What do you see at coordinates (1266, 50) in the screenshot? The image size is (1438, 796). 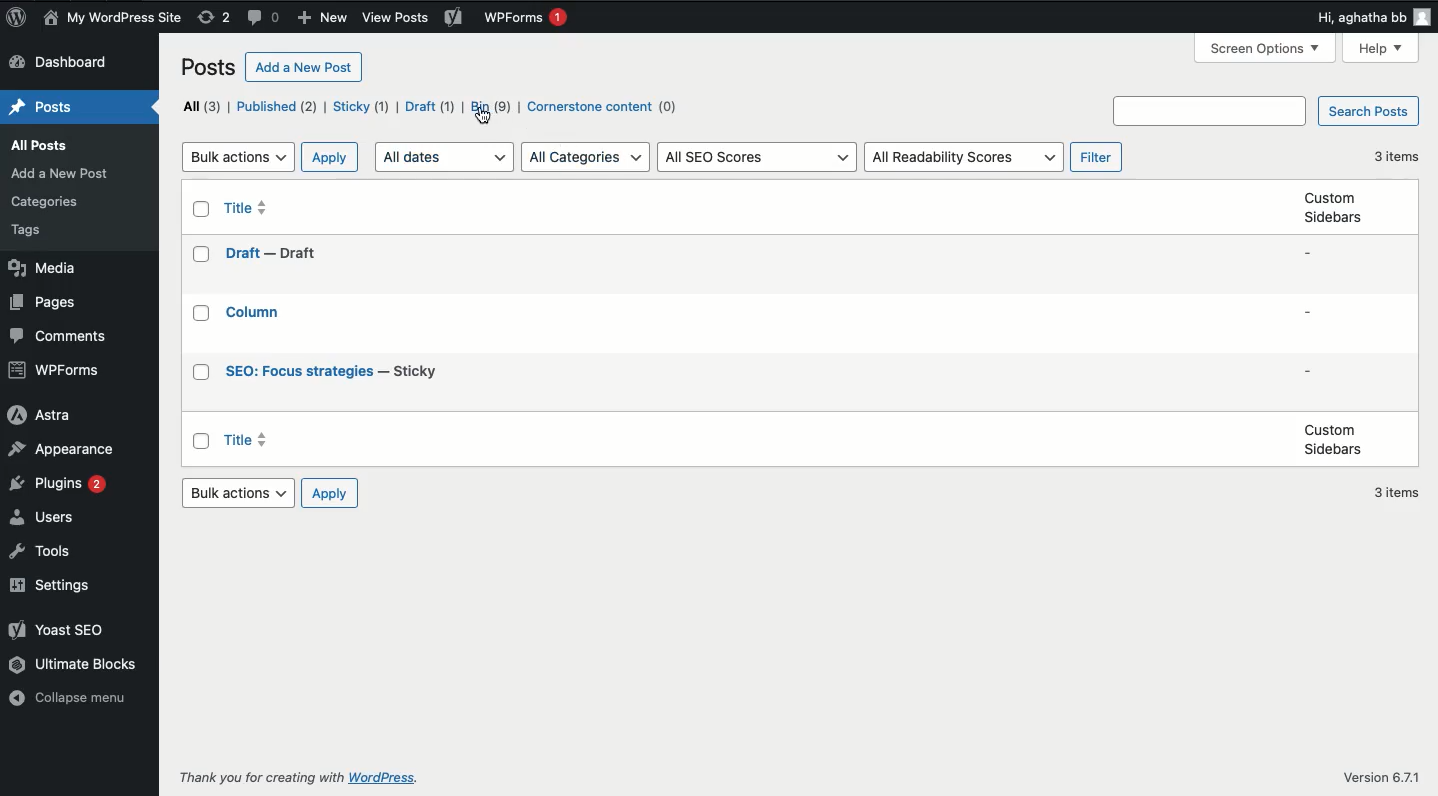 I see `Screen options` at bounding box center [1266, 50].